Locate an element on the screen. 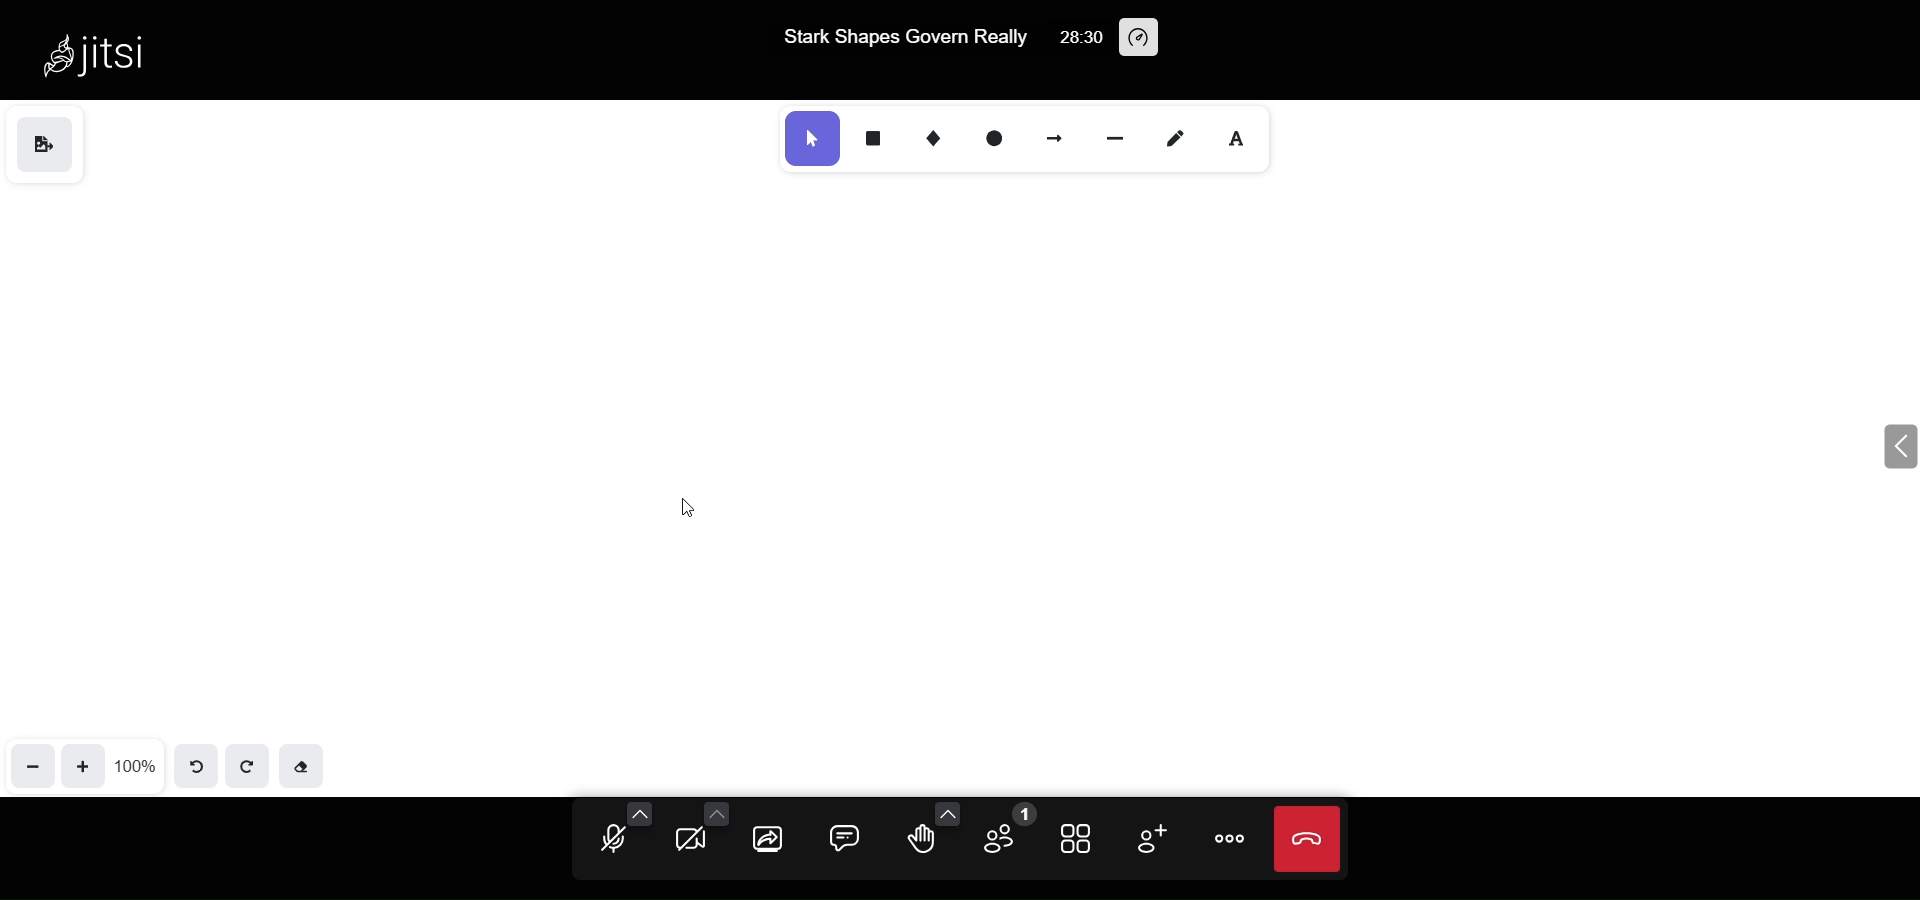  raise hand is located at coordinates (922, 844).